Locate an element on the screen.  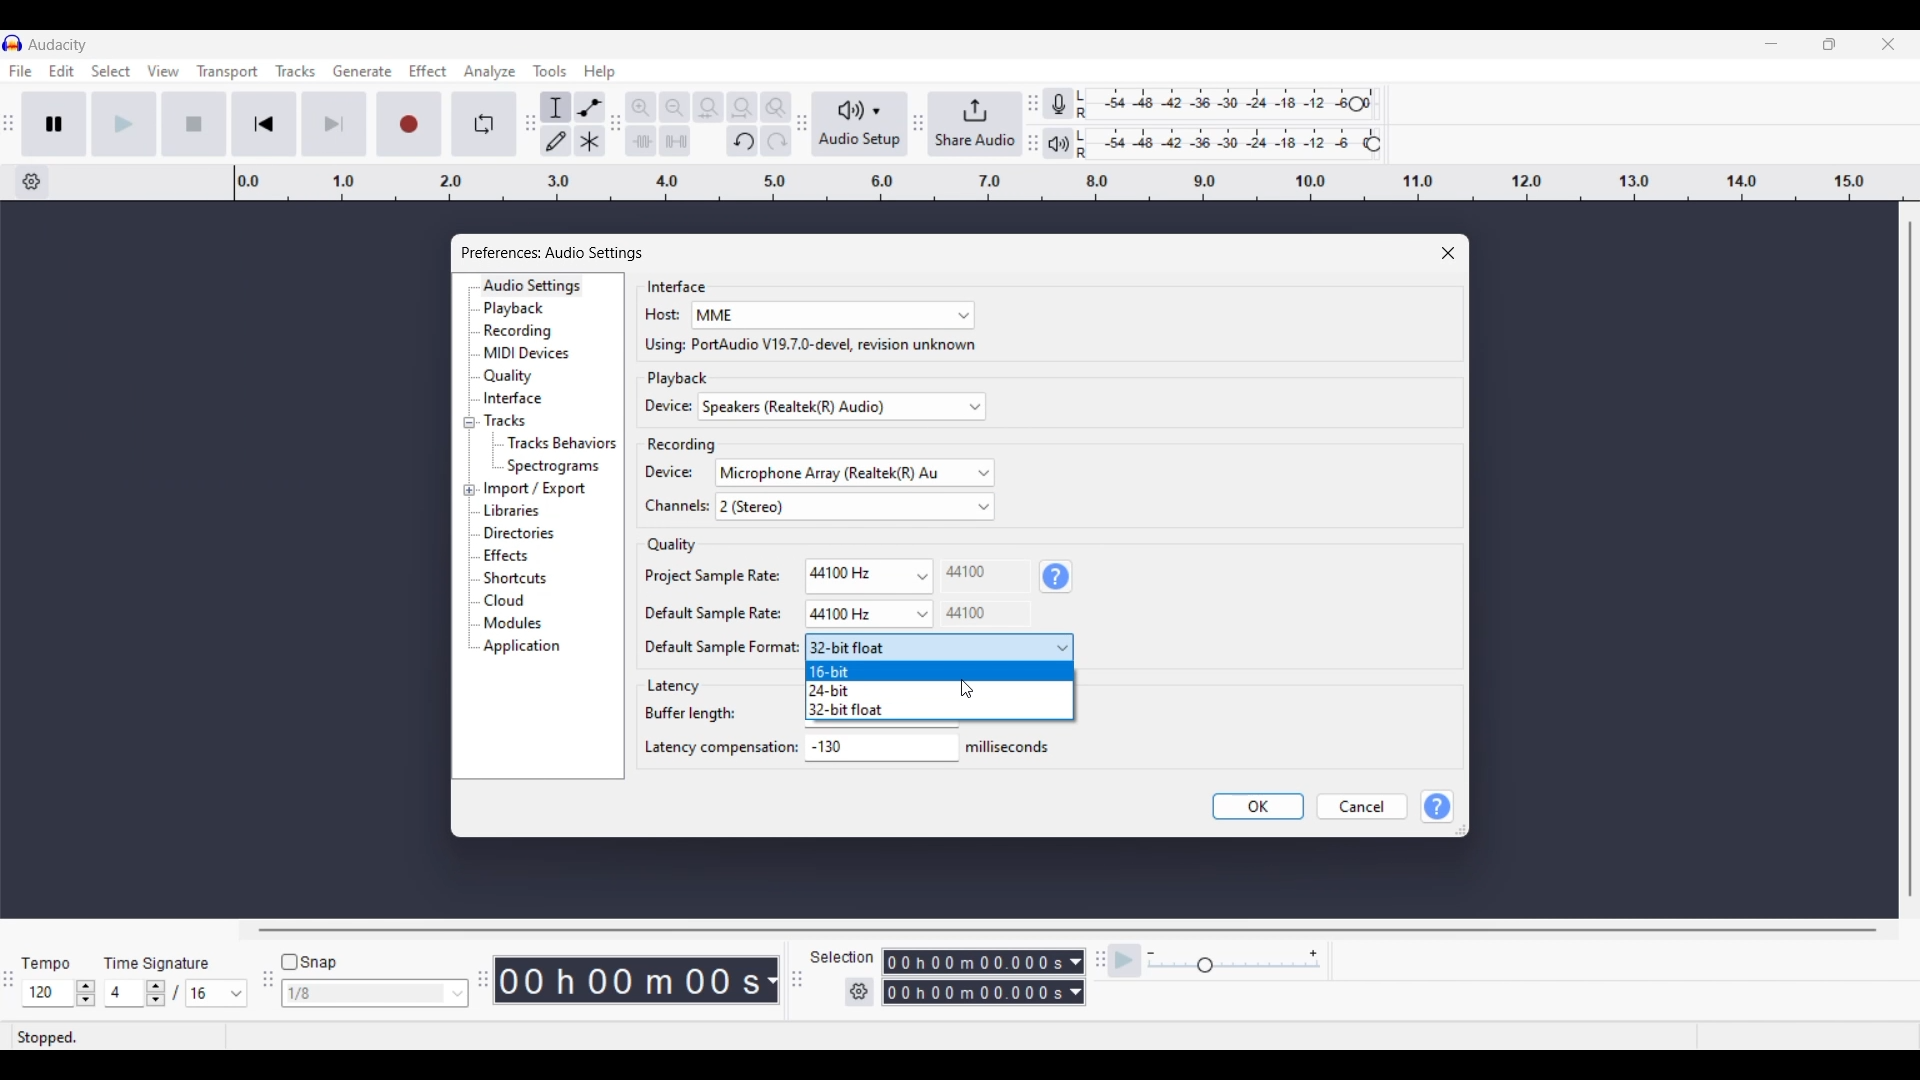
Increase playback speed to maximum  is located at coordinates (1314, 954).